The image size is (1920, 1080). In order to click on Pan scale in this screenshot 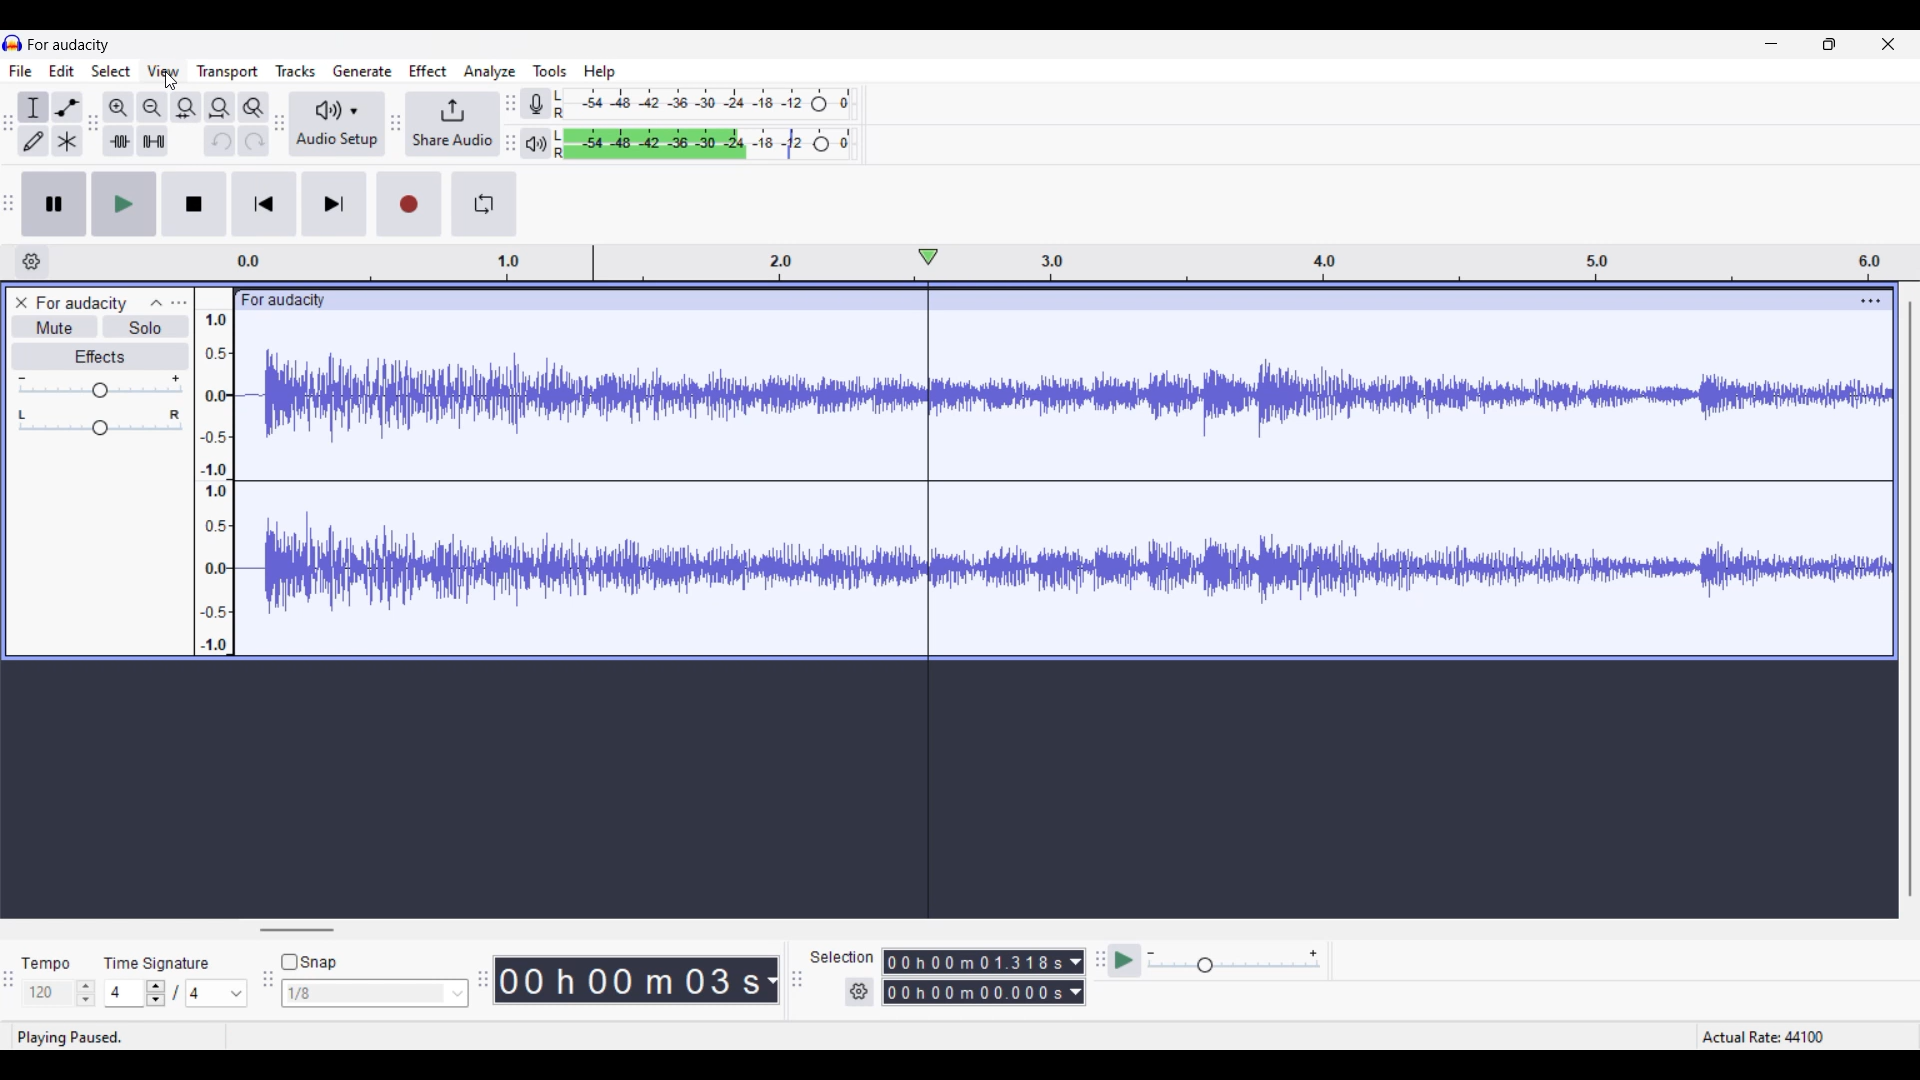, I will do `click(100, 422)`.